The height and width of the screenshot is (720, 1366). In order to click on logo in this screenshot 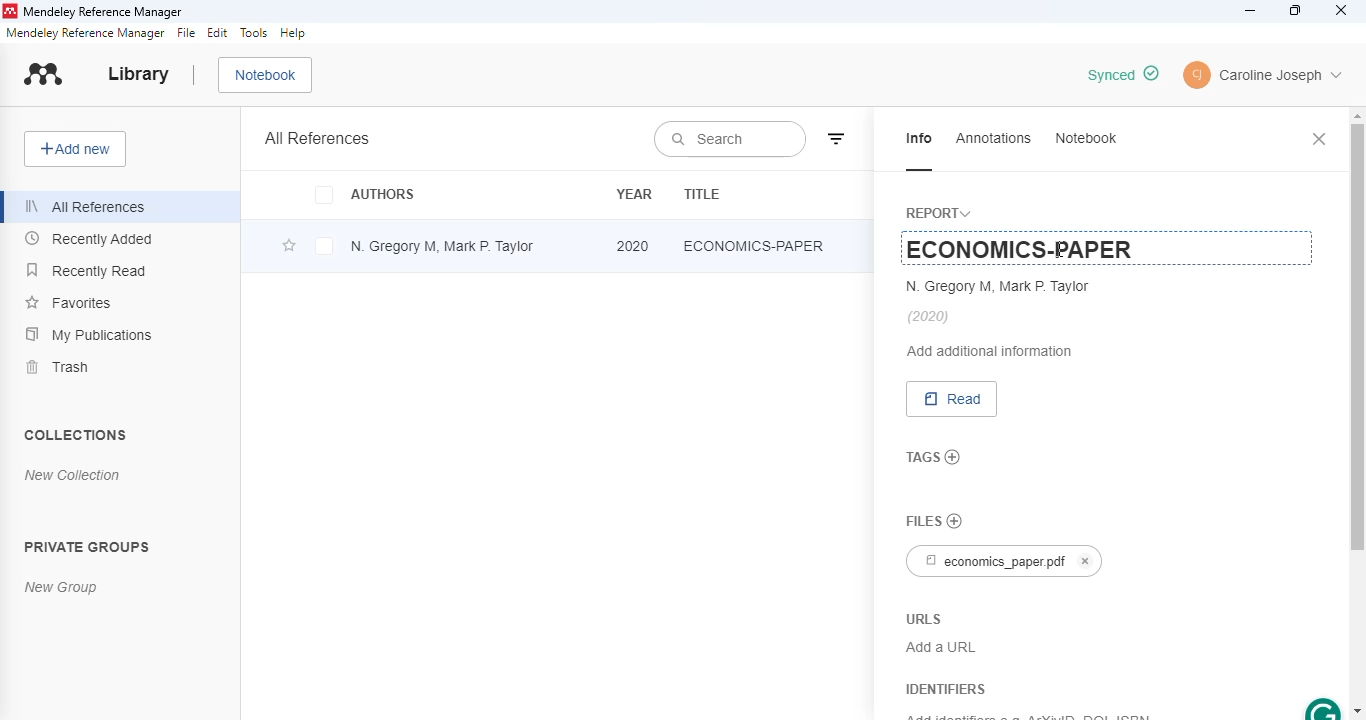, I will do `click(43, 73)`.